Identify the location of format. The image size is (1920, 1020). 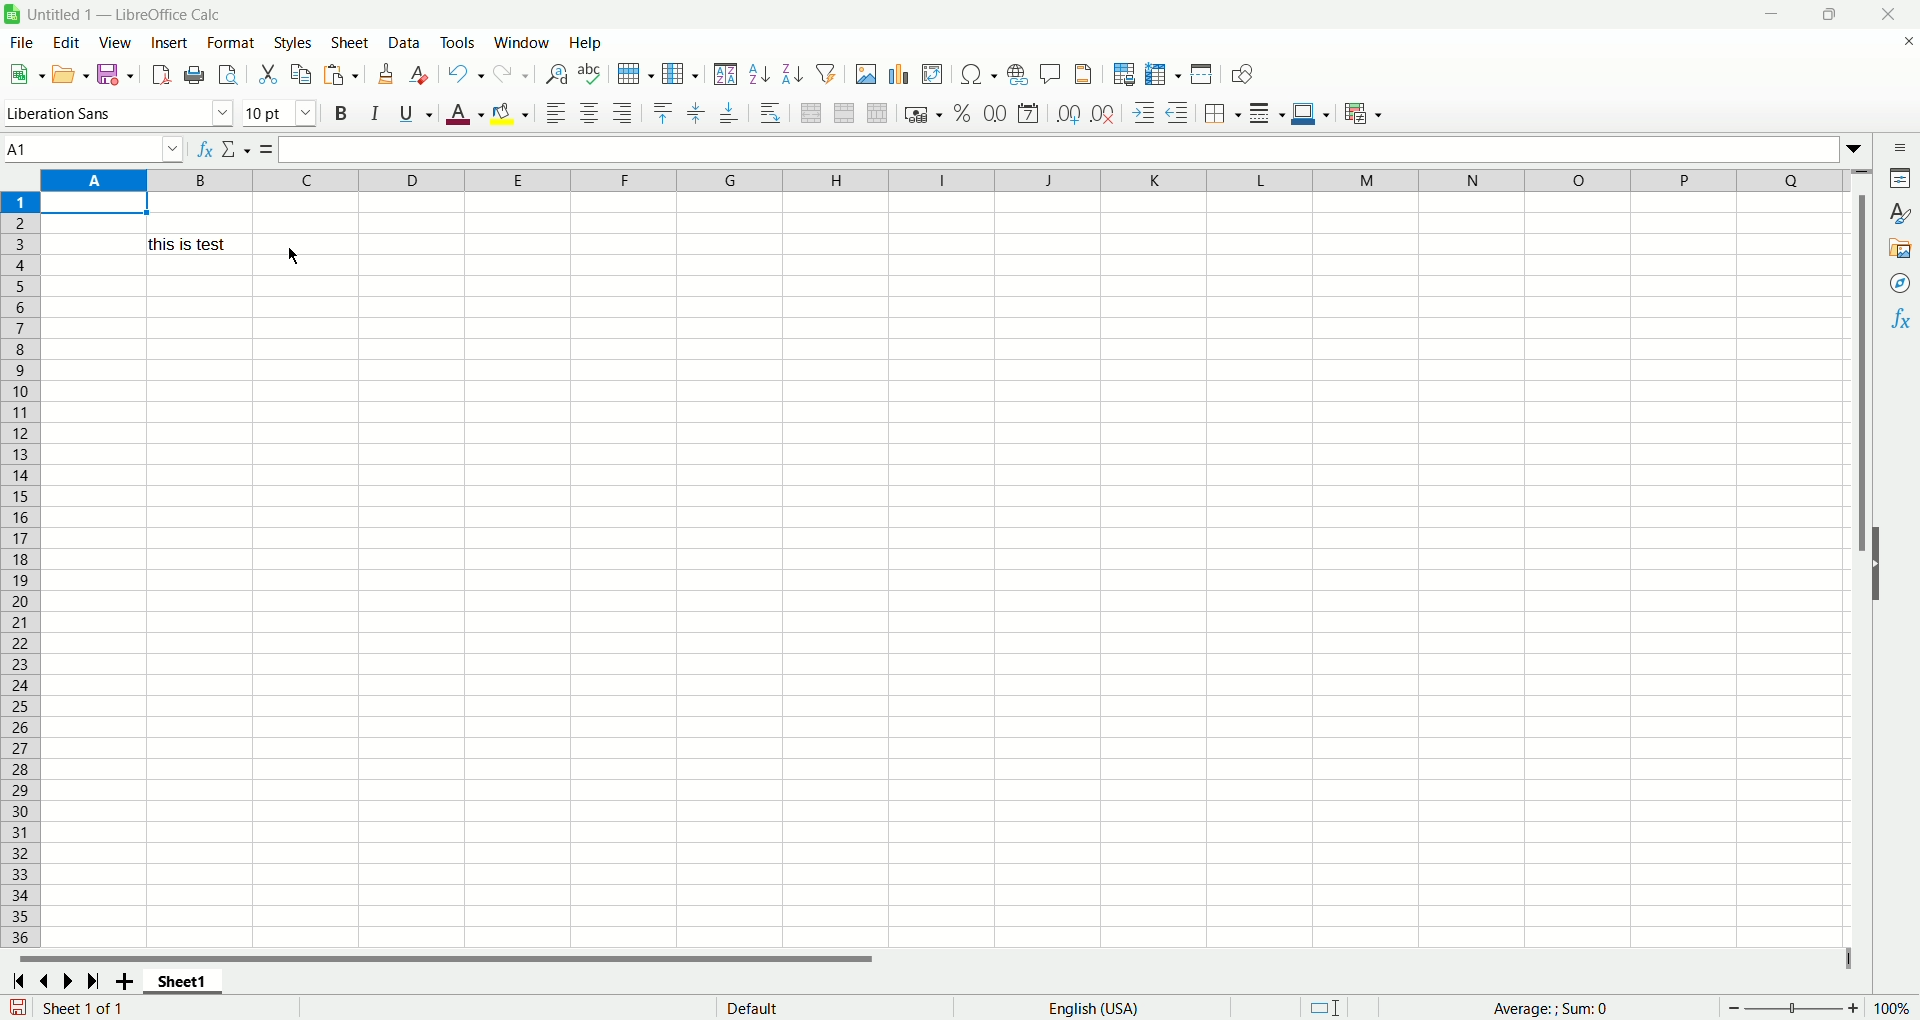
(231, 44).